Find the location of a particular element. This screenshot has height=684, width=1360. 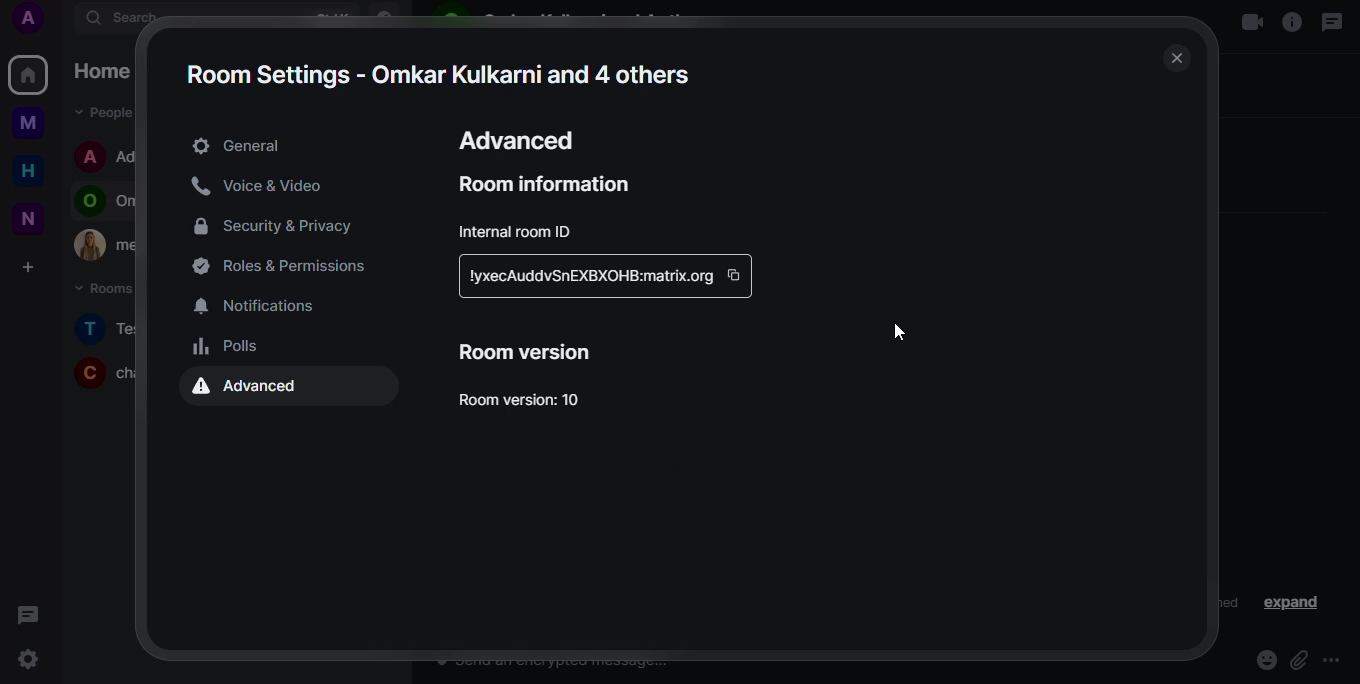

new is located at coordinates (29, 217).